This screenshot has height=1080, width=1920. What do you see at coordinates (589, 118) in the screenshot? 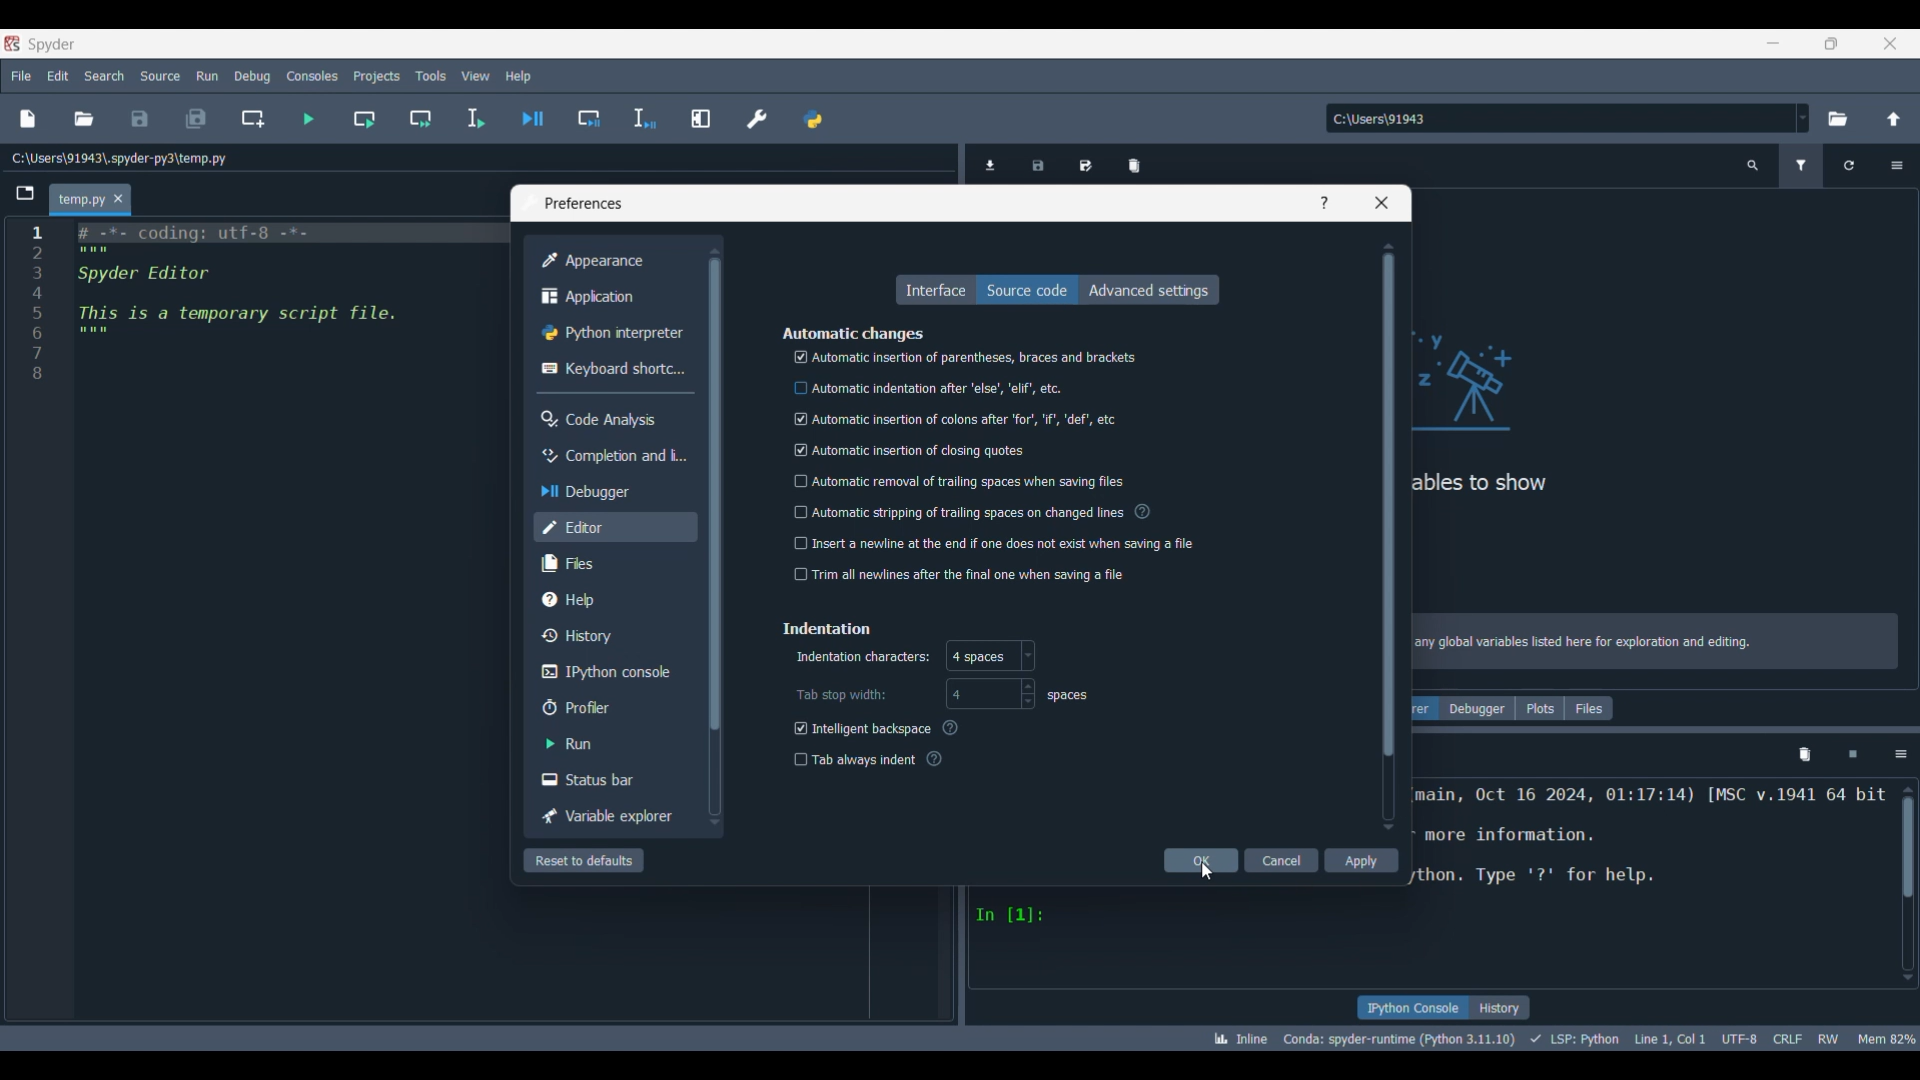
I see `Debug cell` at bounding box center [589, 118].